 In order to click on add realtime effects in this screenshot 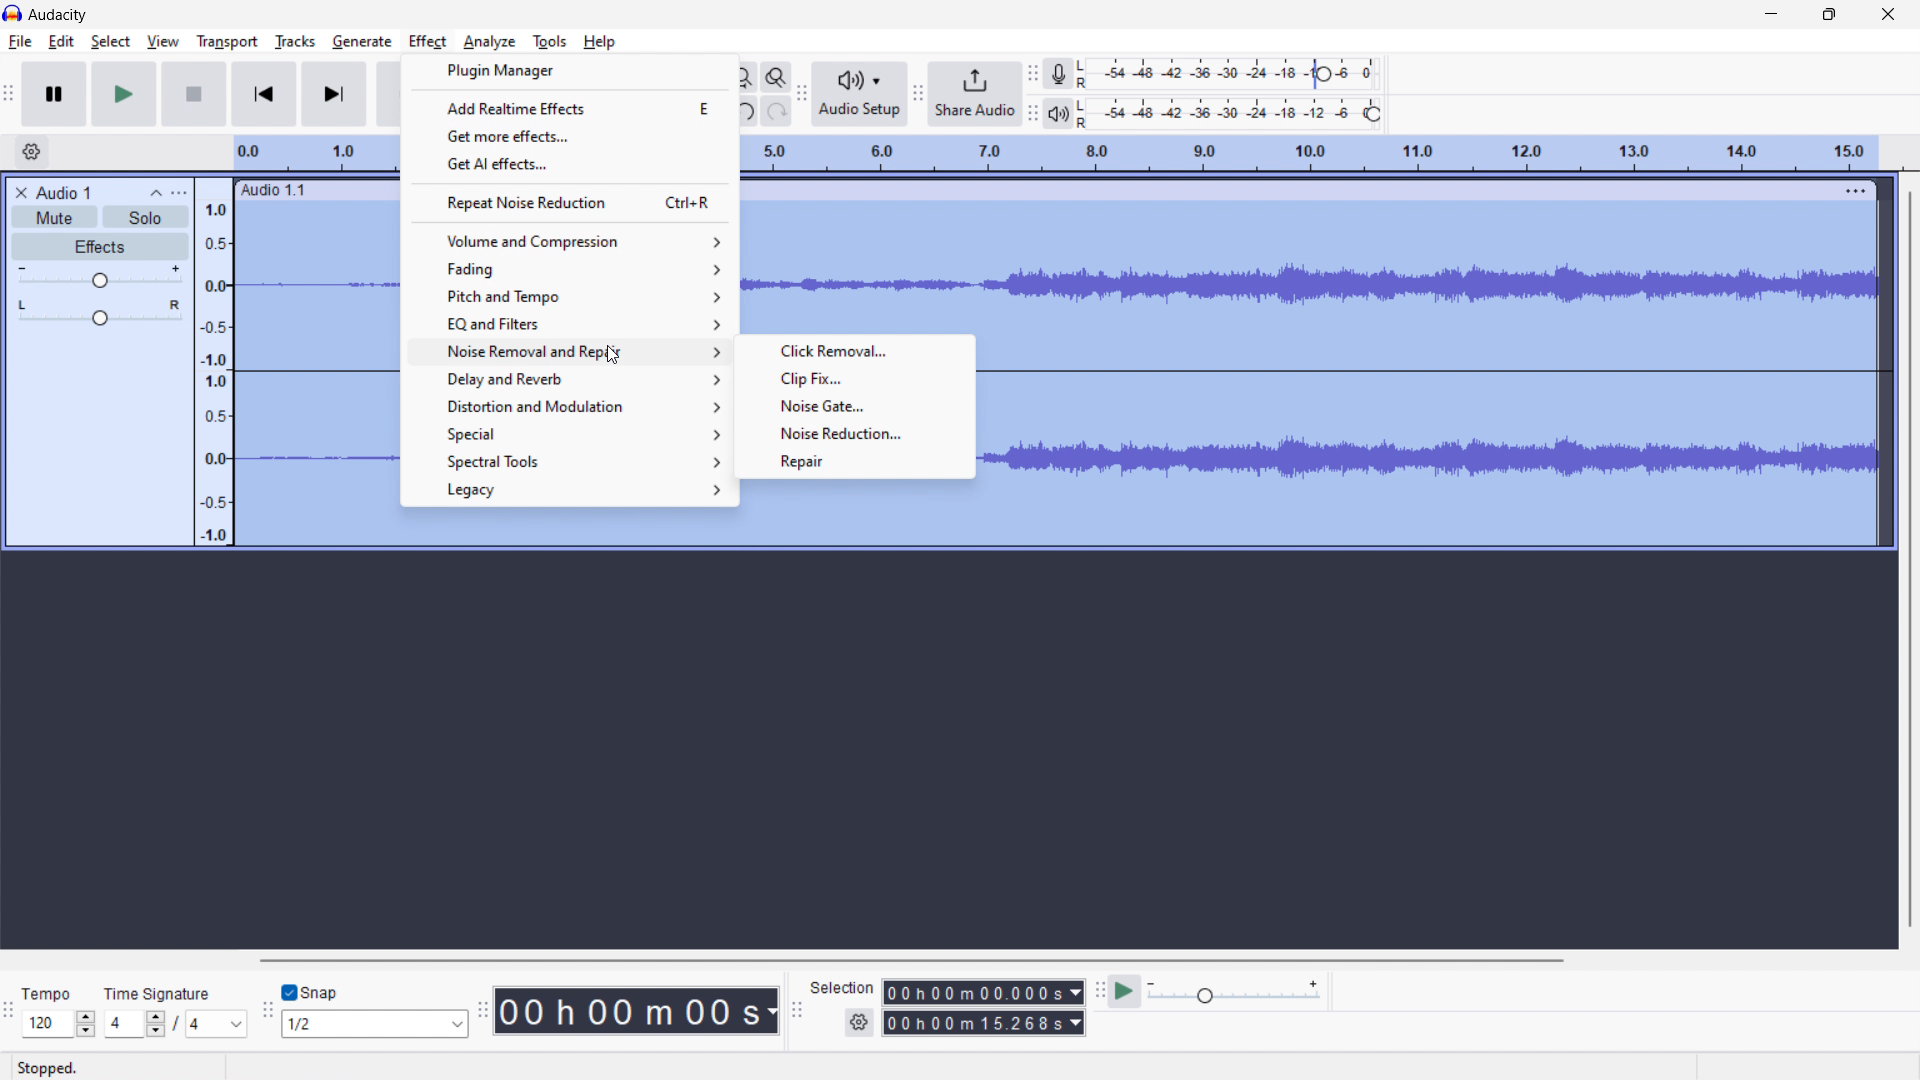, I will do `click(570, 107)`.